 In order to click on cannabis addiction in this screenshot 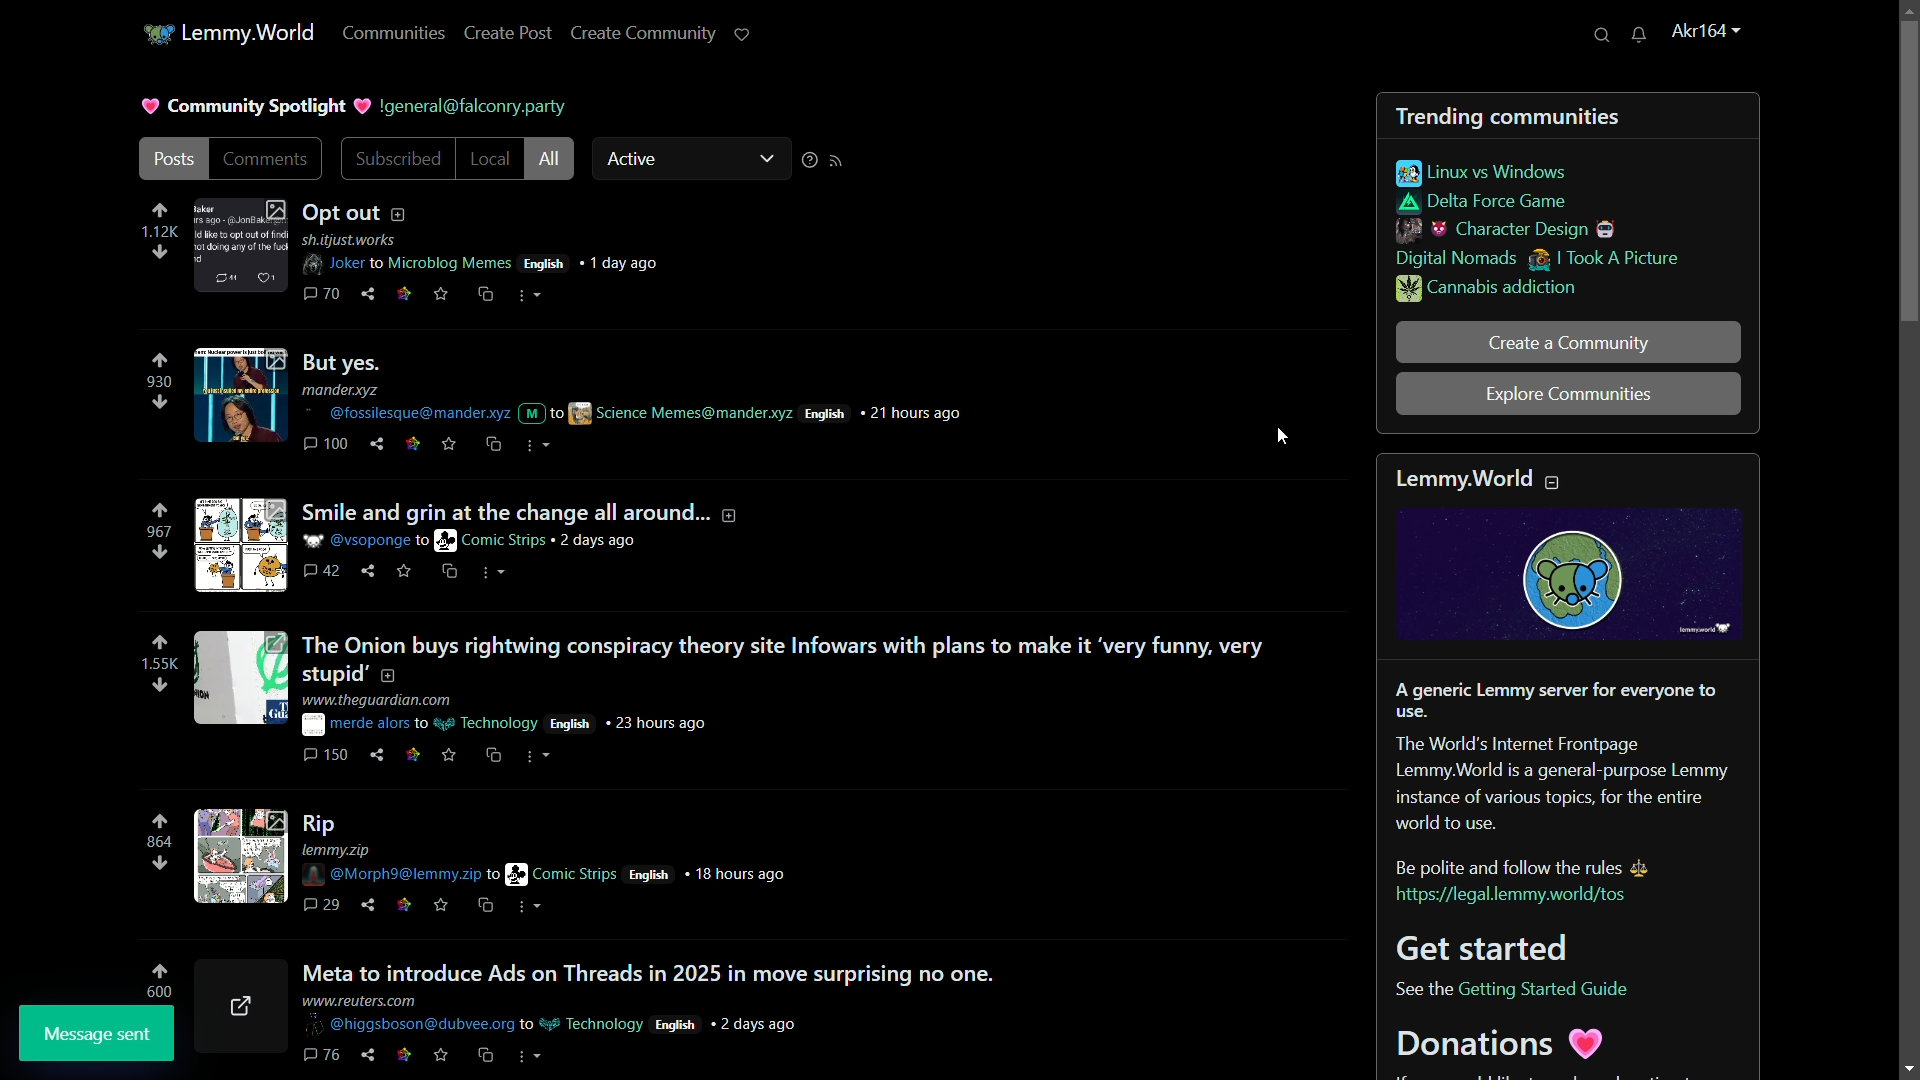, I will do `click(1485, 290)`.